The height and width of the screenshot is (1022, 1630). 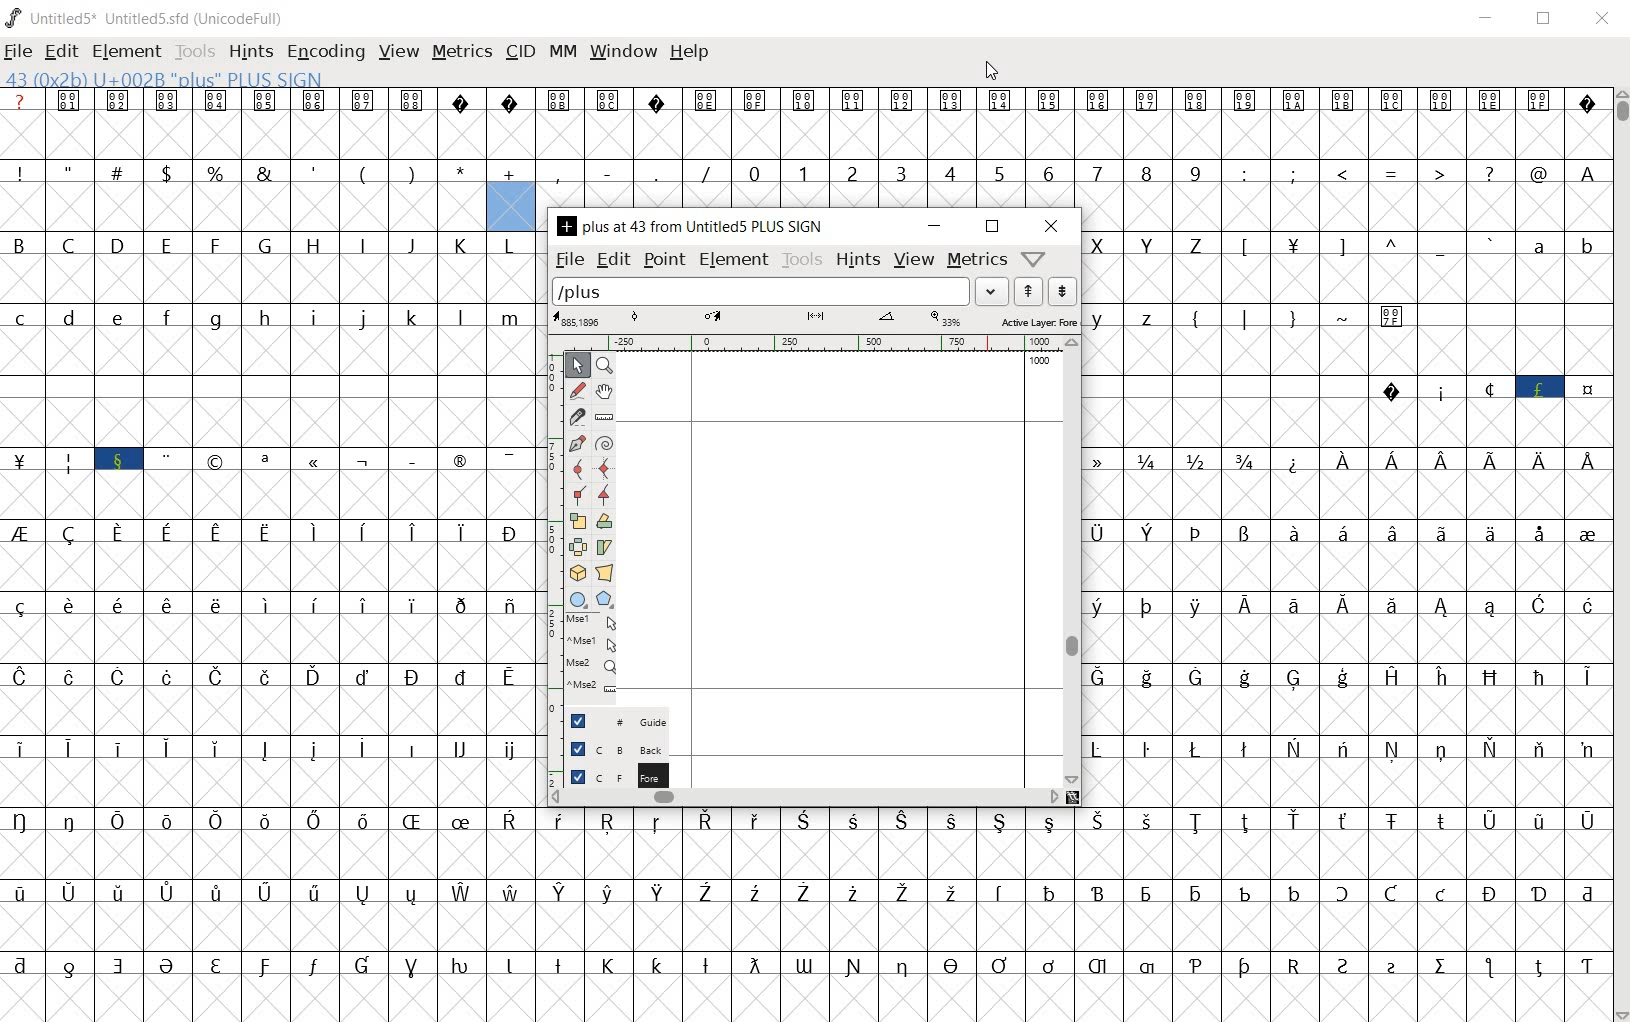 I want to click on , so click(x=552, y=478).